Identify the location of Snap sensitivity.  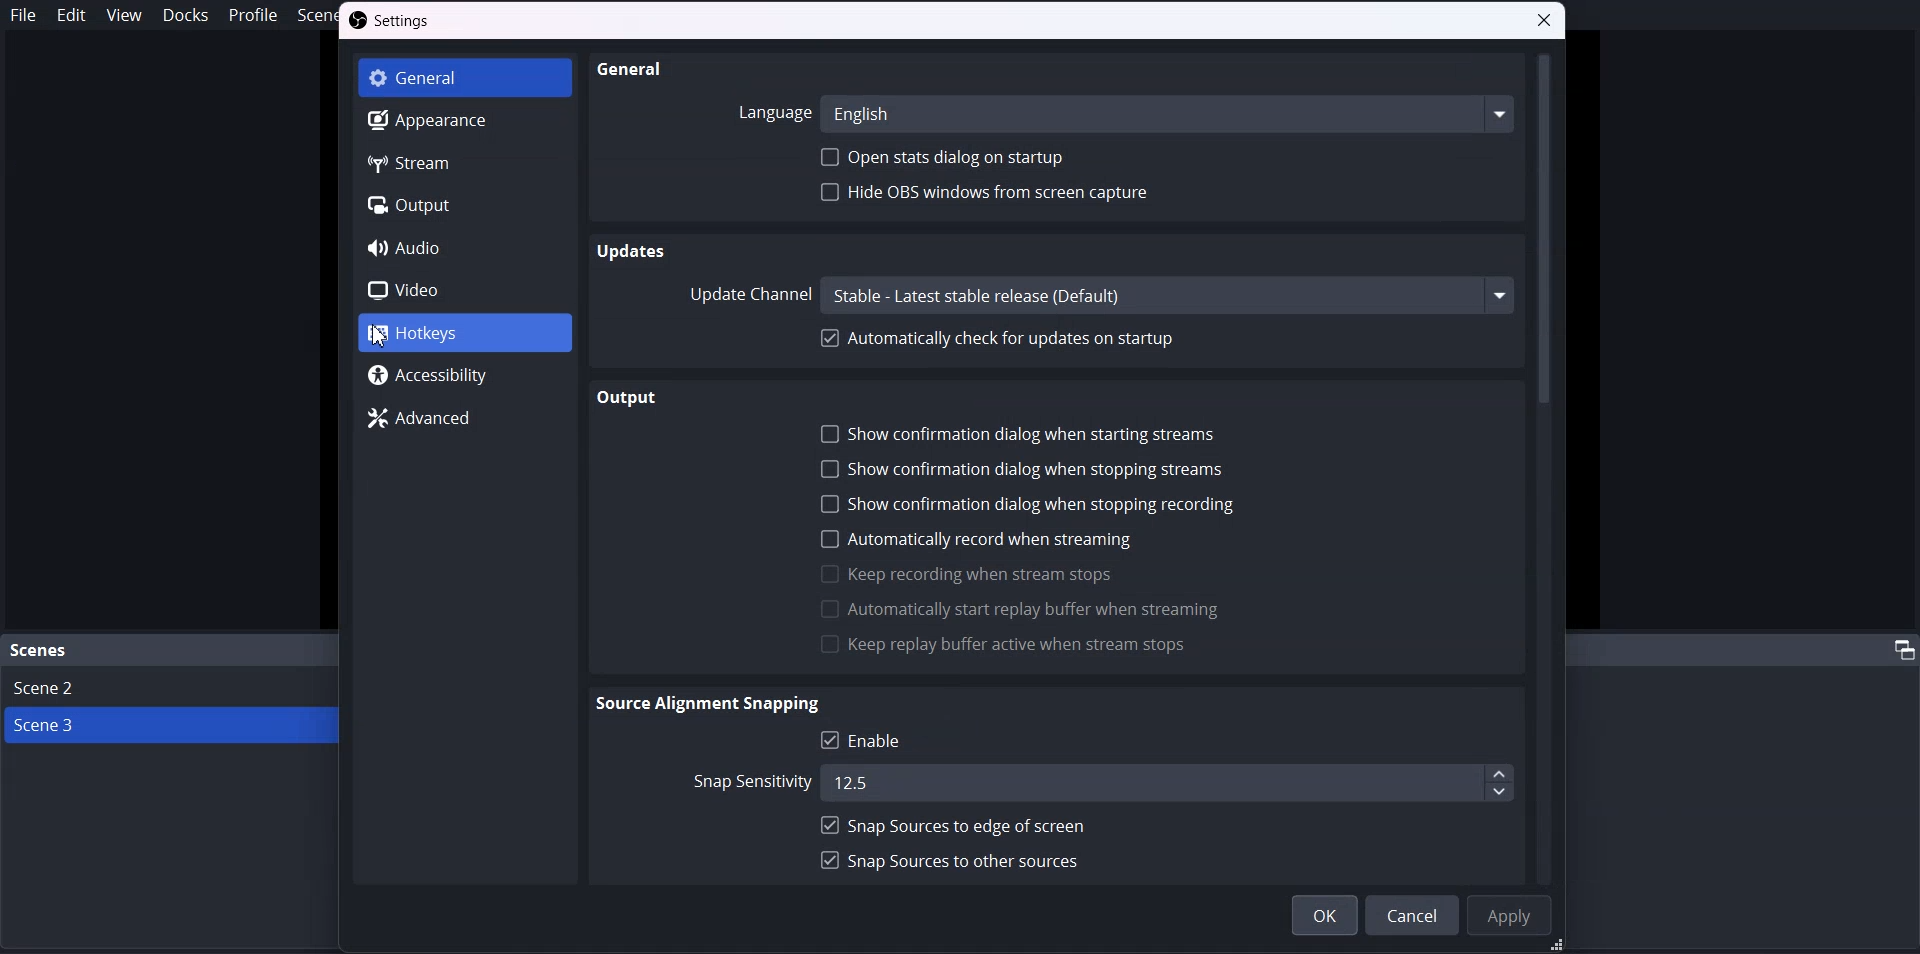
(1101, 782).